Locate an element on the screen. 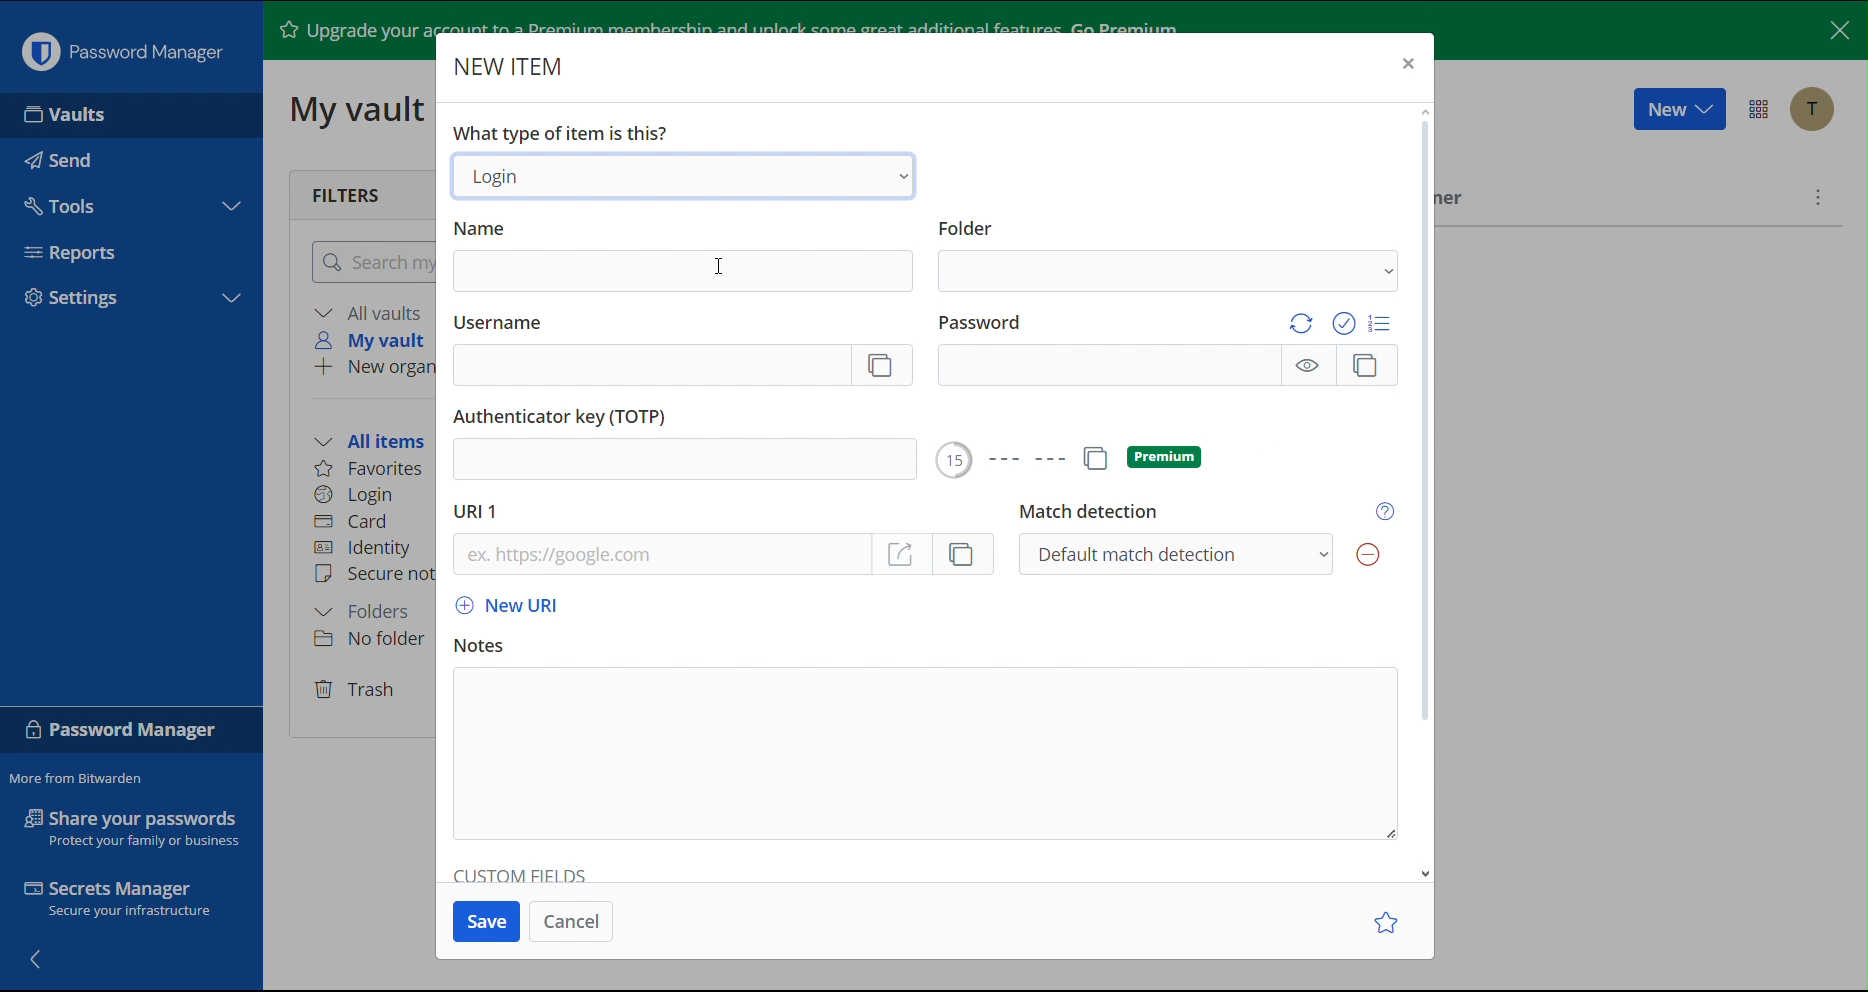  Upgrade your account  is located at coordinates (346, 29).